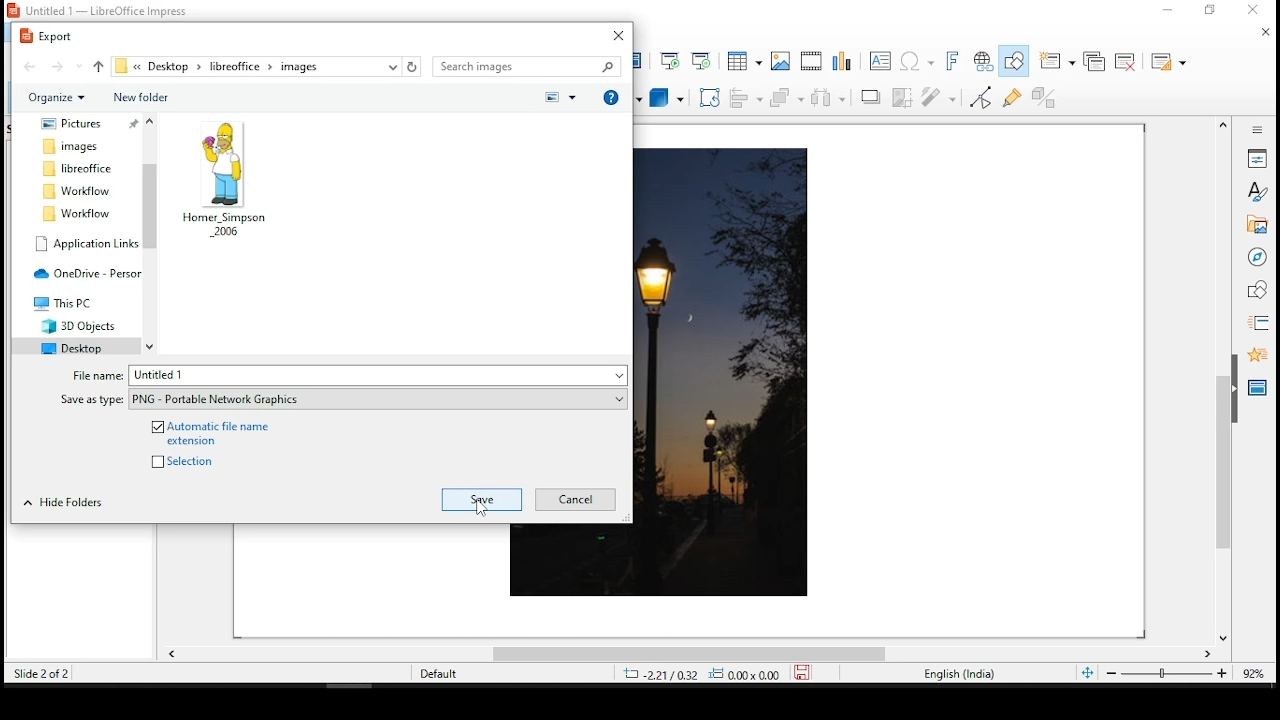  I want to click on master slides, so click(1259, 387).